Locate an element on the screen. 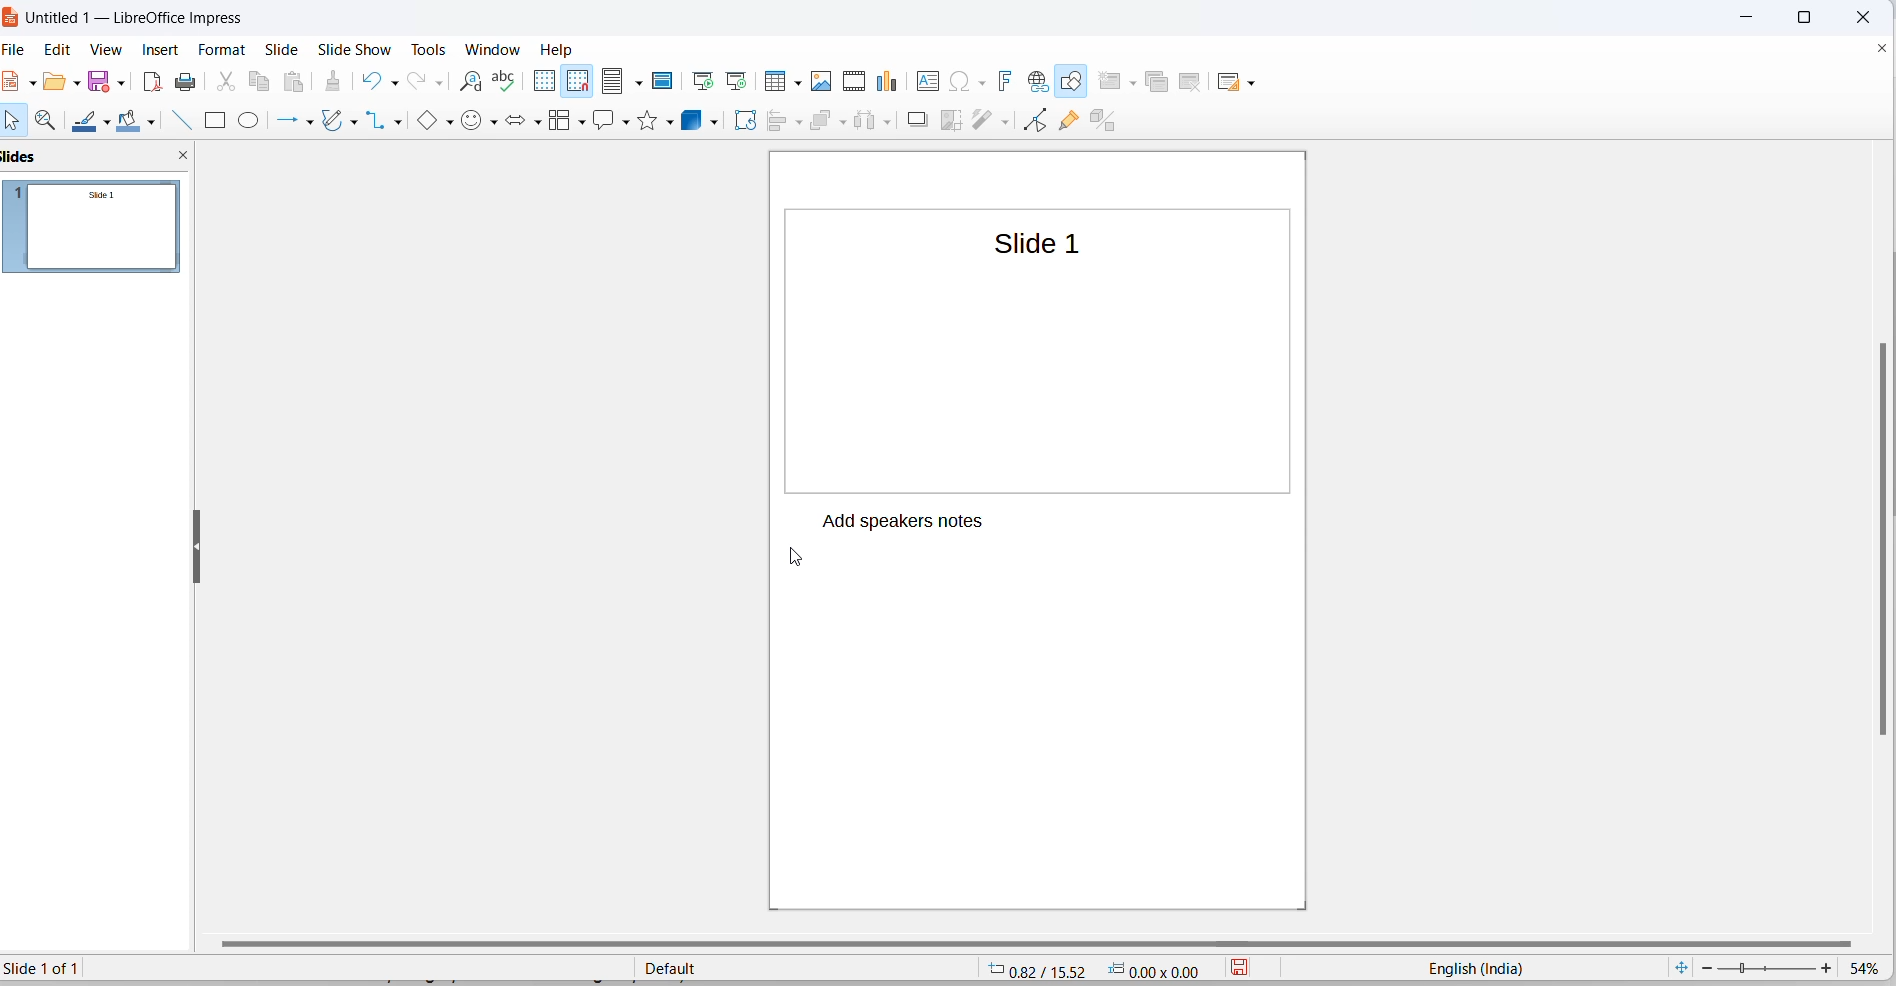  fill colors is located at coordinates (132, 121).